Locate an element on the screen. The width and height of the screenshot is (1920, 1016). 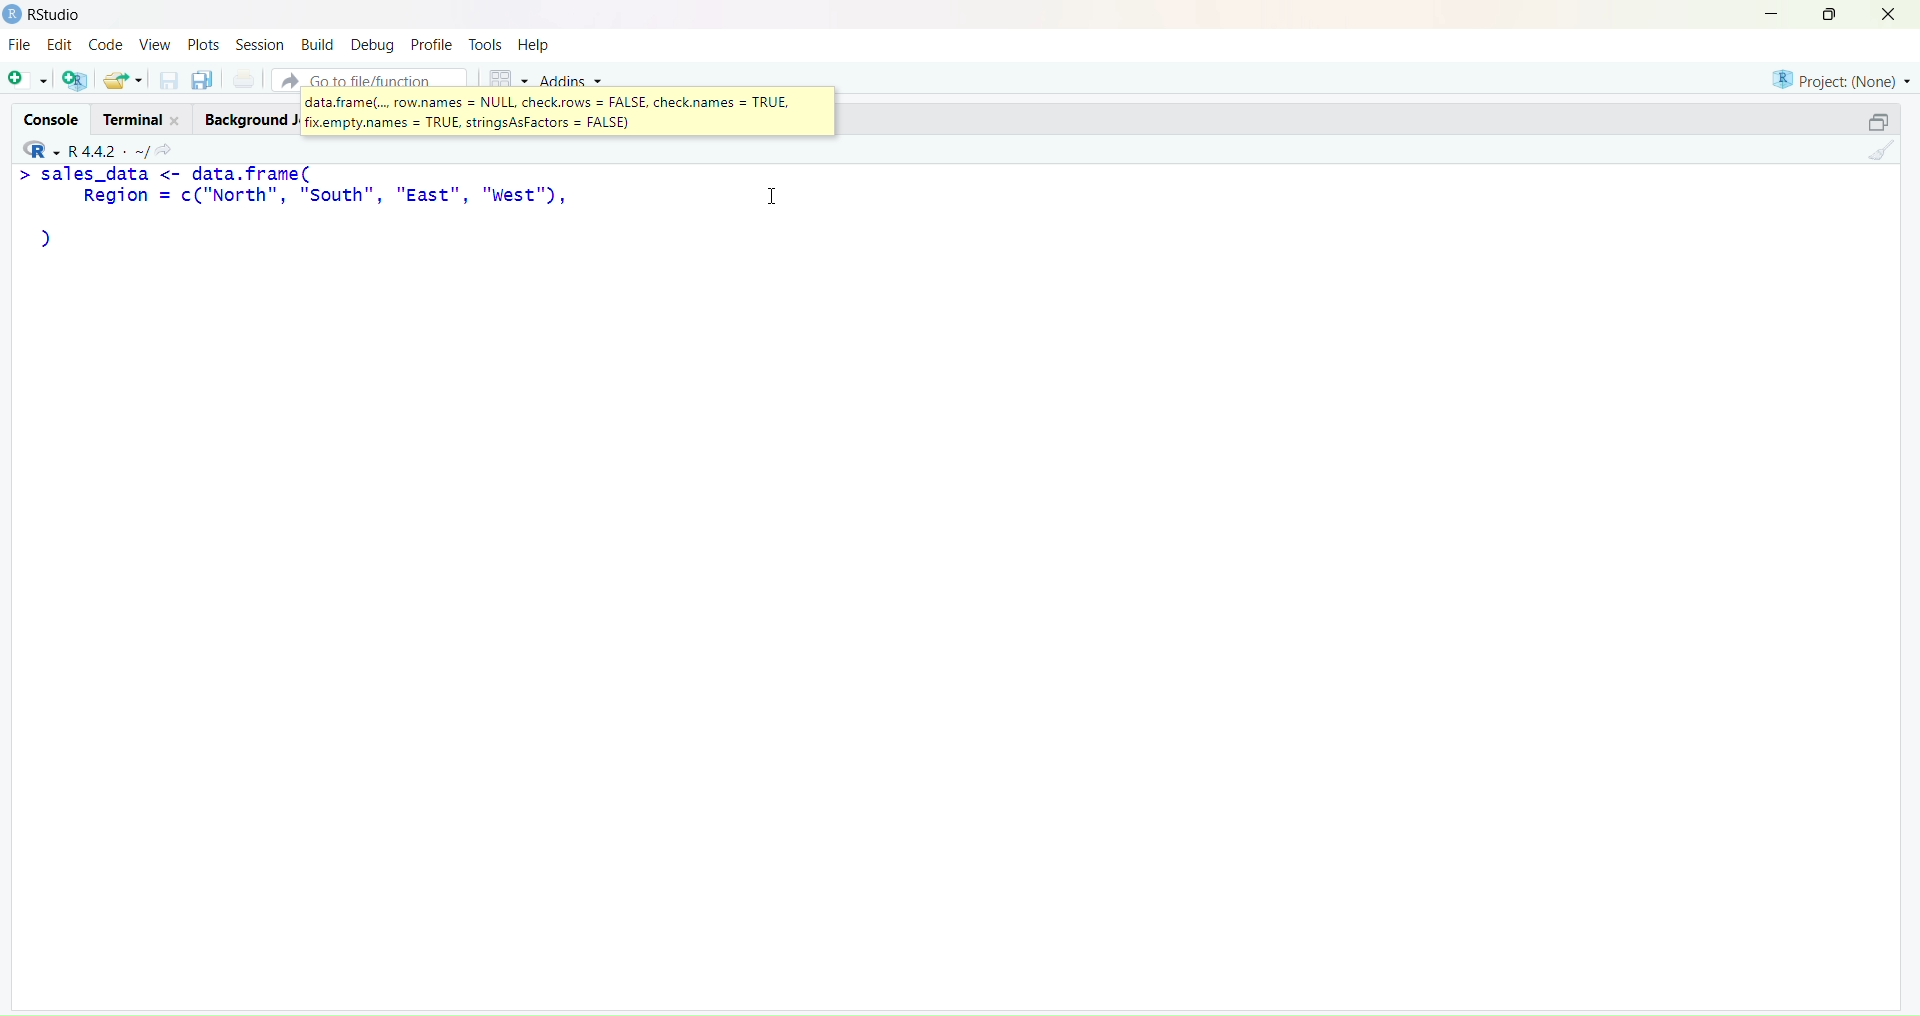
add script is located at coordinates (26, 81).